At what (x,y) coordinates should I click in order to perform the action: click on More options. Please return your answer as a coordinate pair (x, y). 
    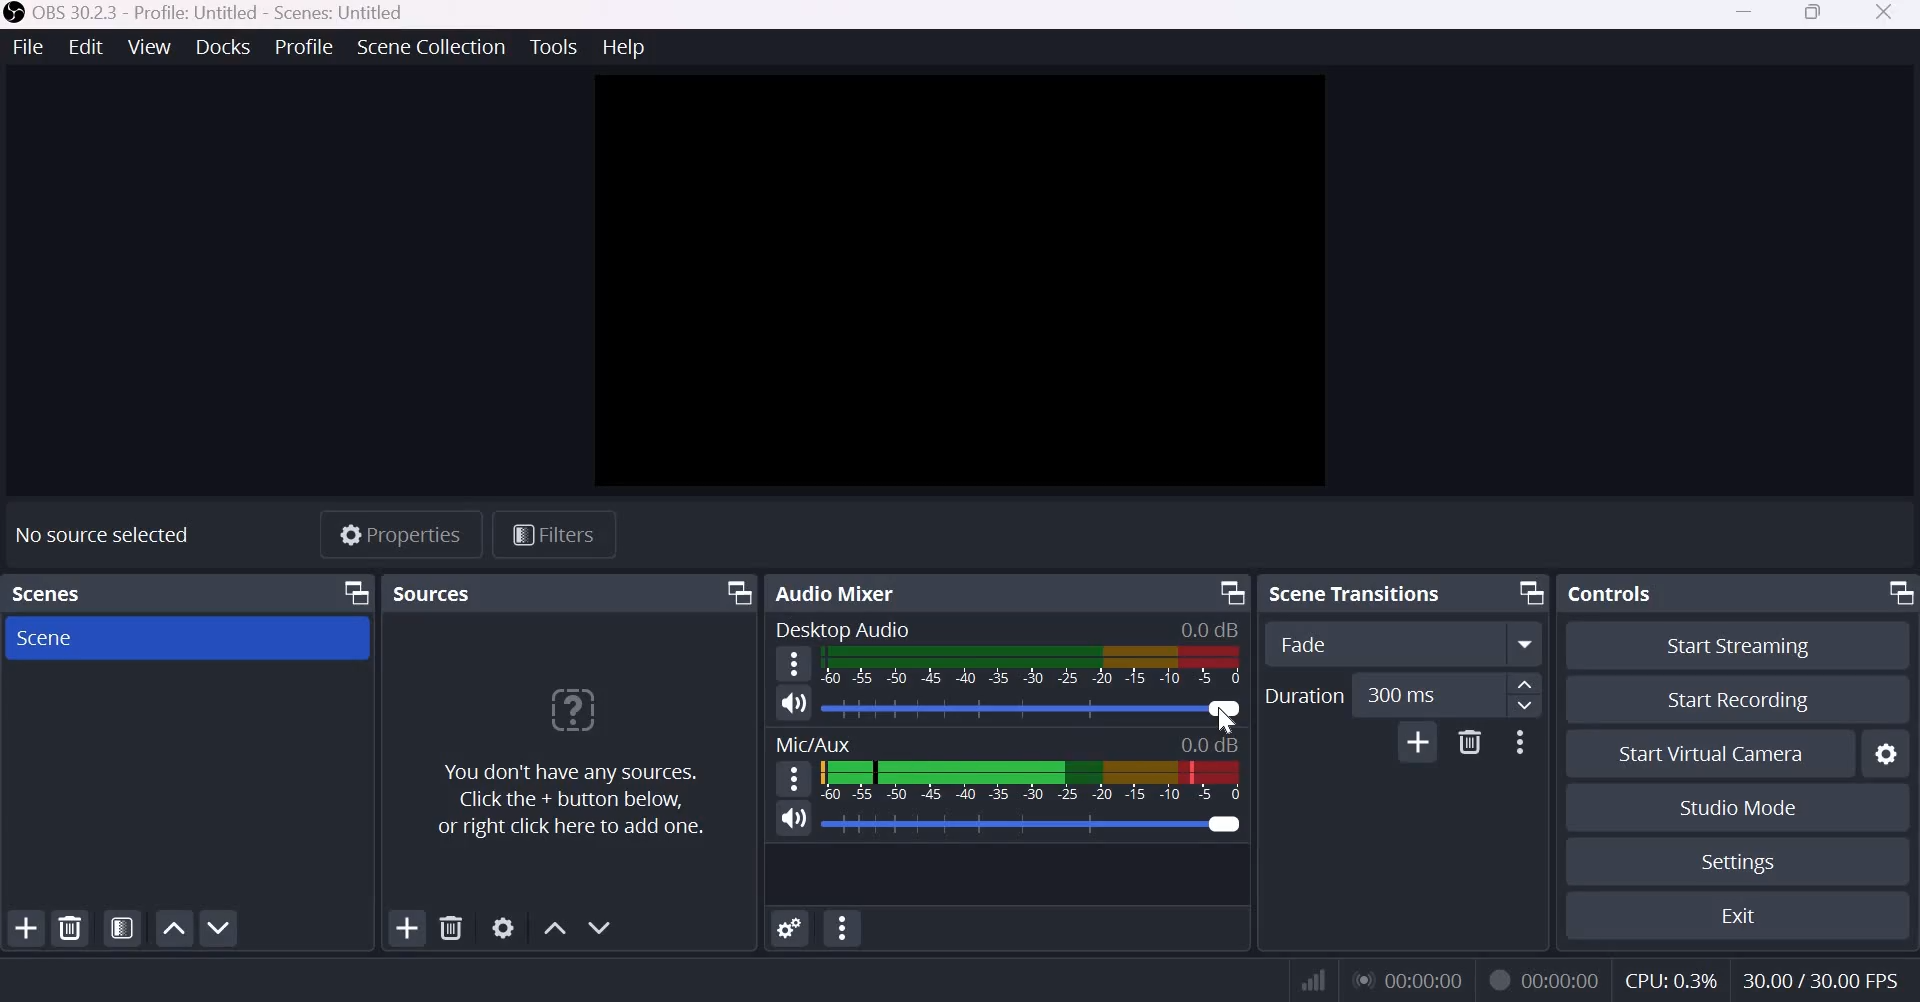
    Looking at the image, I should click on (1528, 644).